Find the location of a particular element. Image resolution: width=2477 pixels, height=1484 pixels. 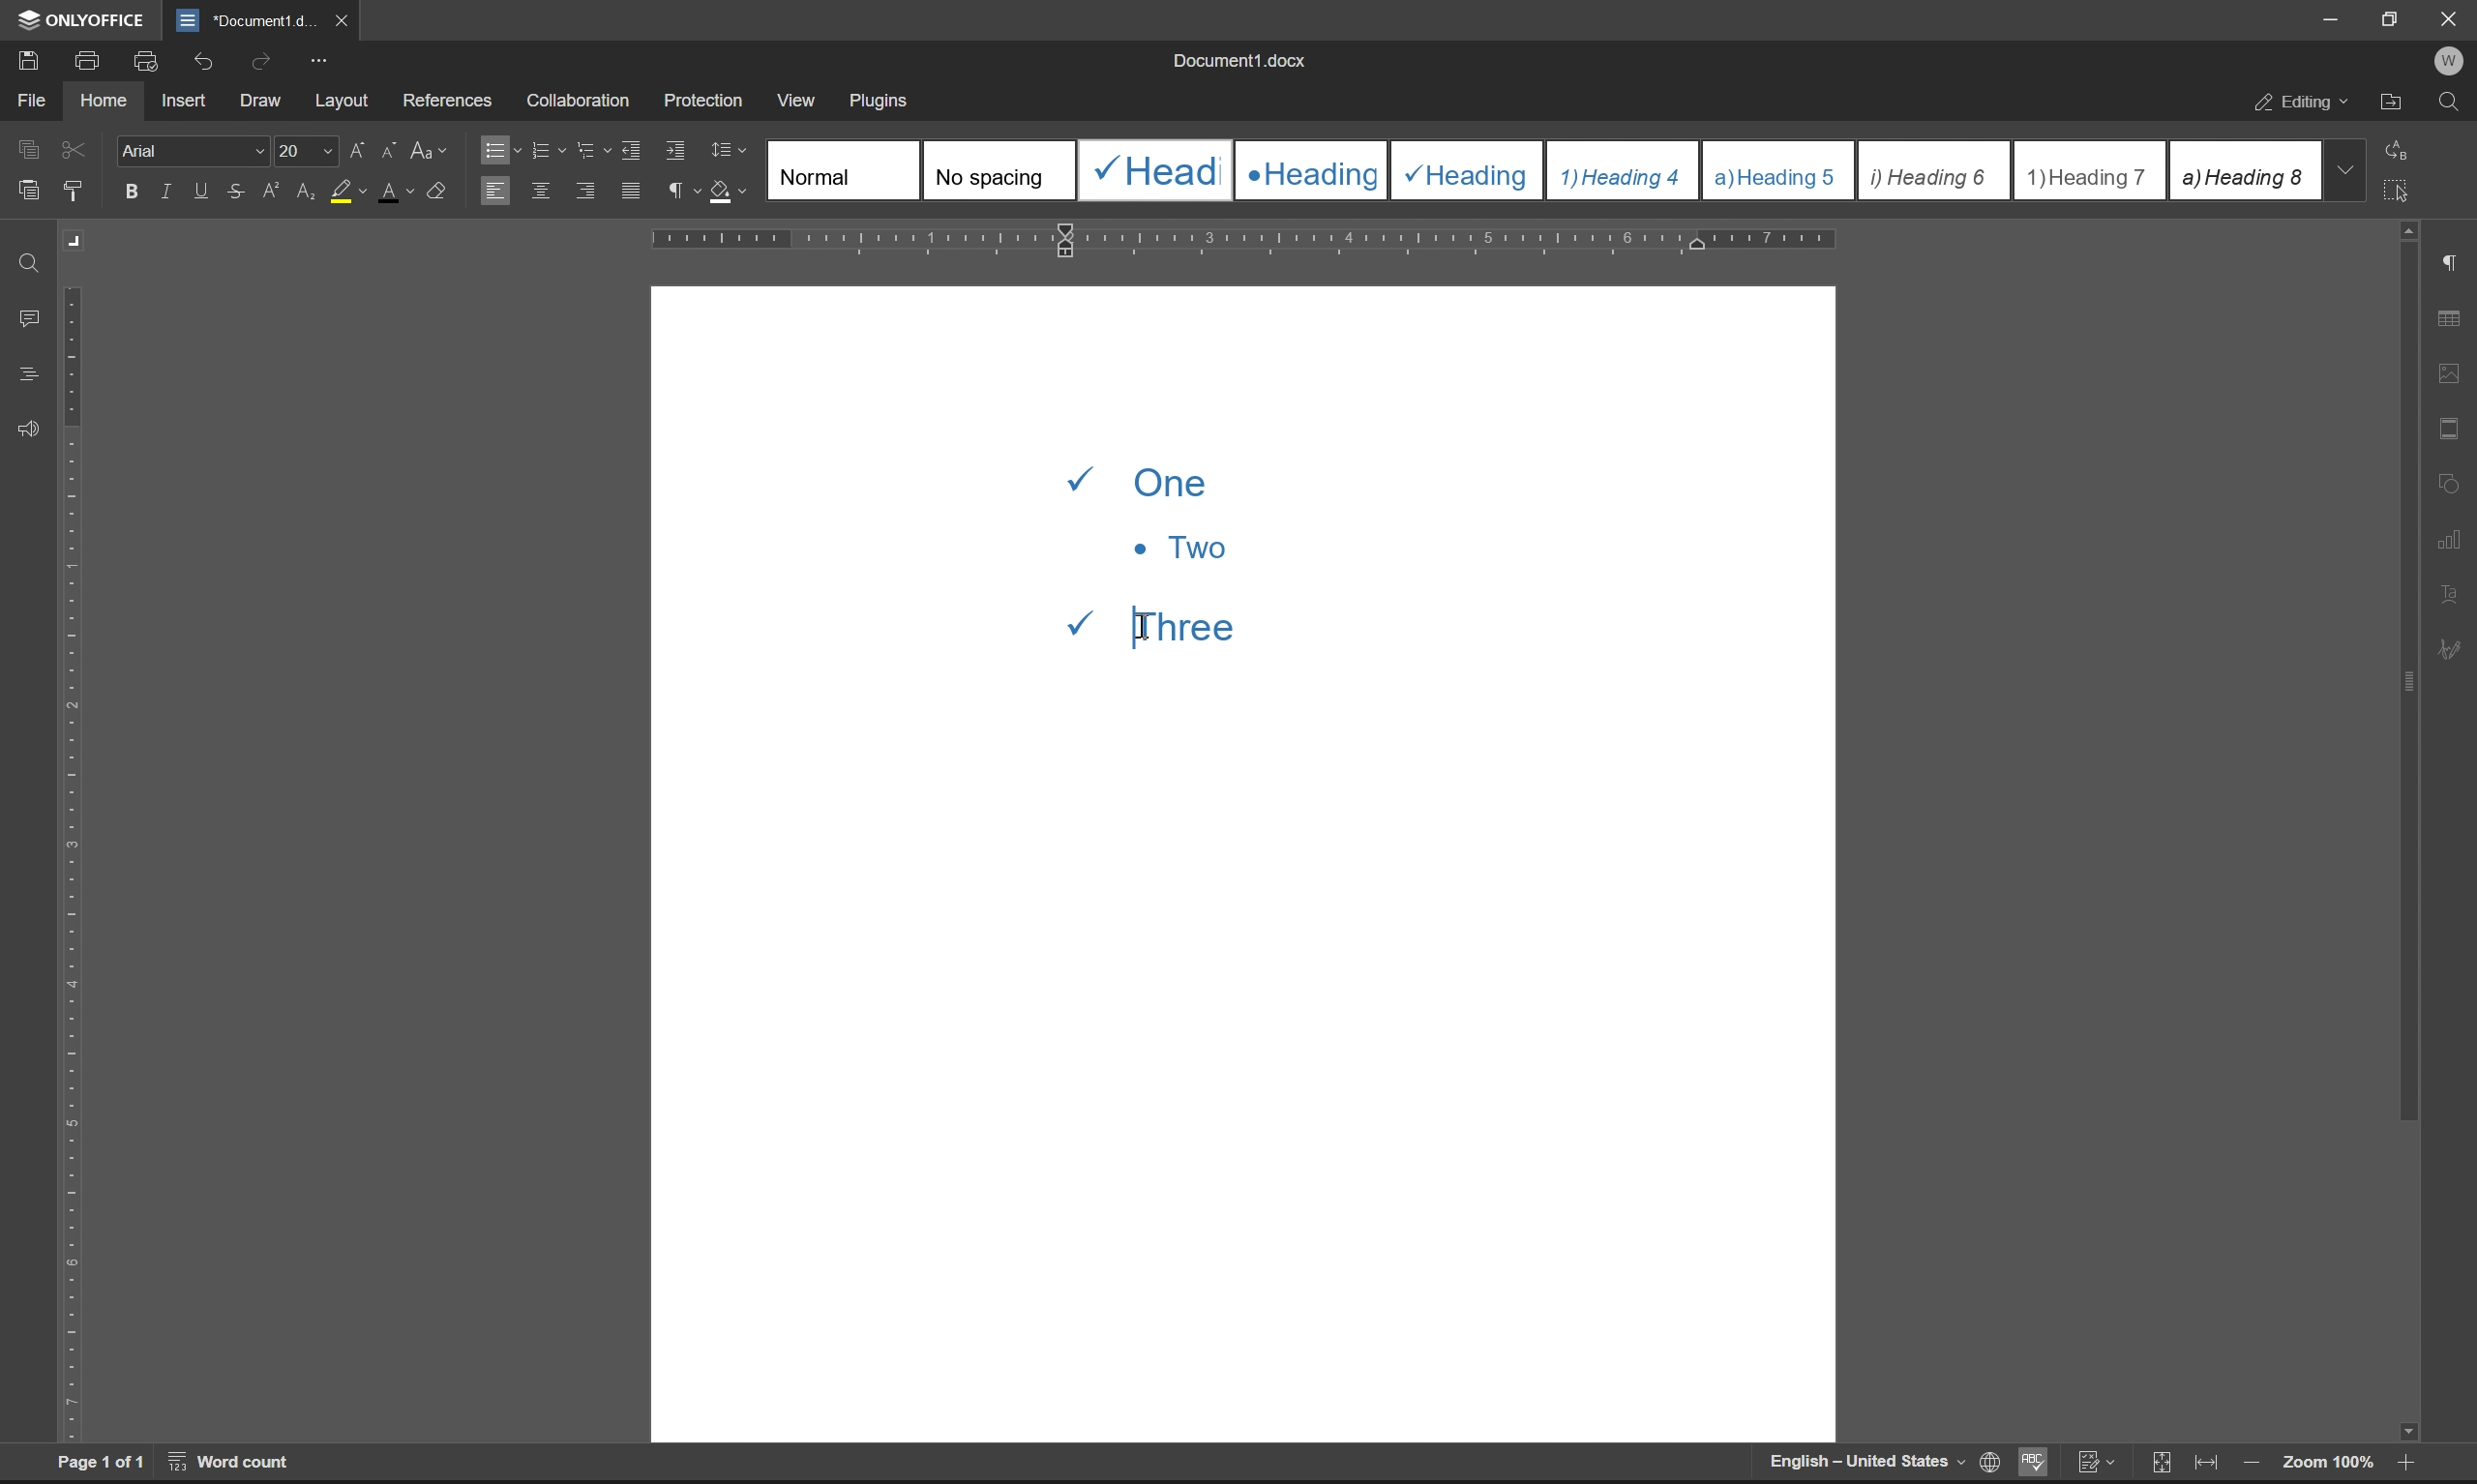

Close is located at coordinates (2451, 19).